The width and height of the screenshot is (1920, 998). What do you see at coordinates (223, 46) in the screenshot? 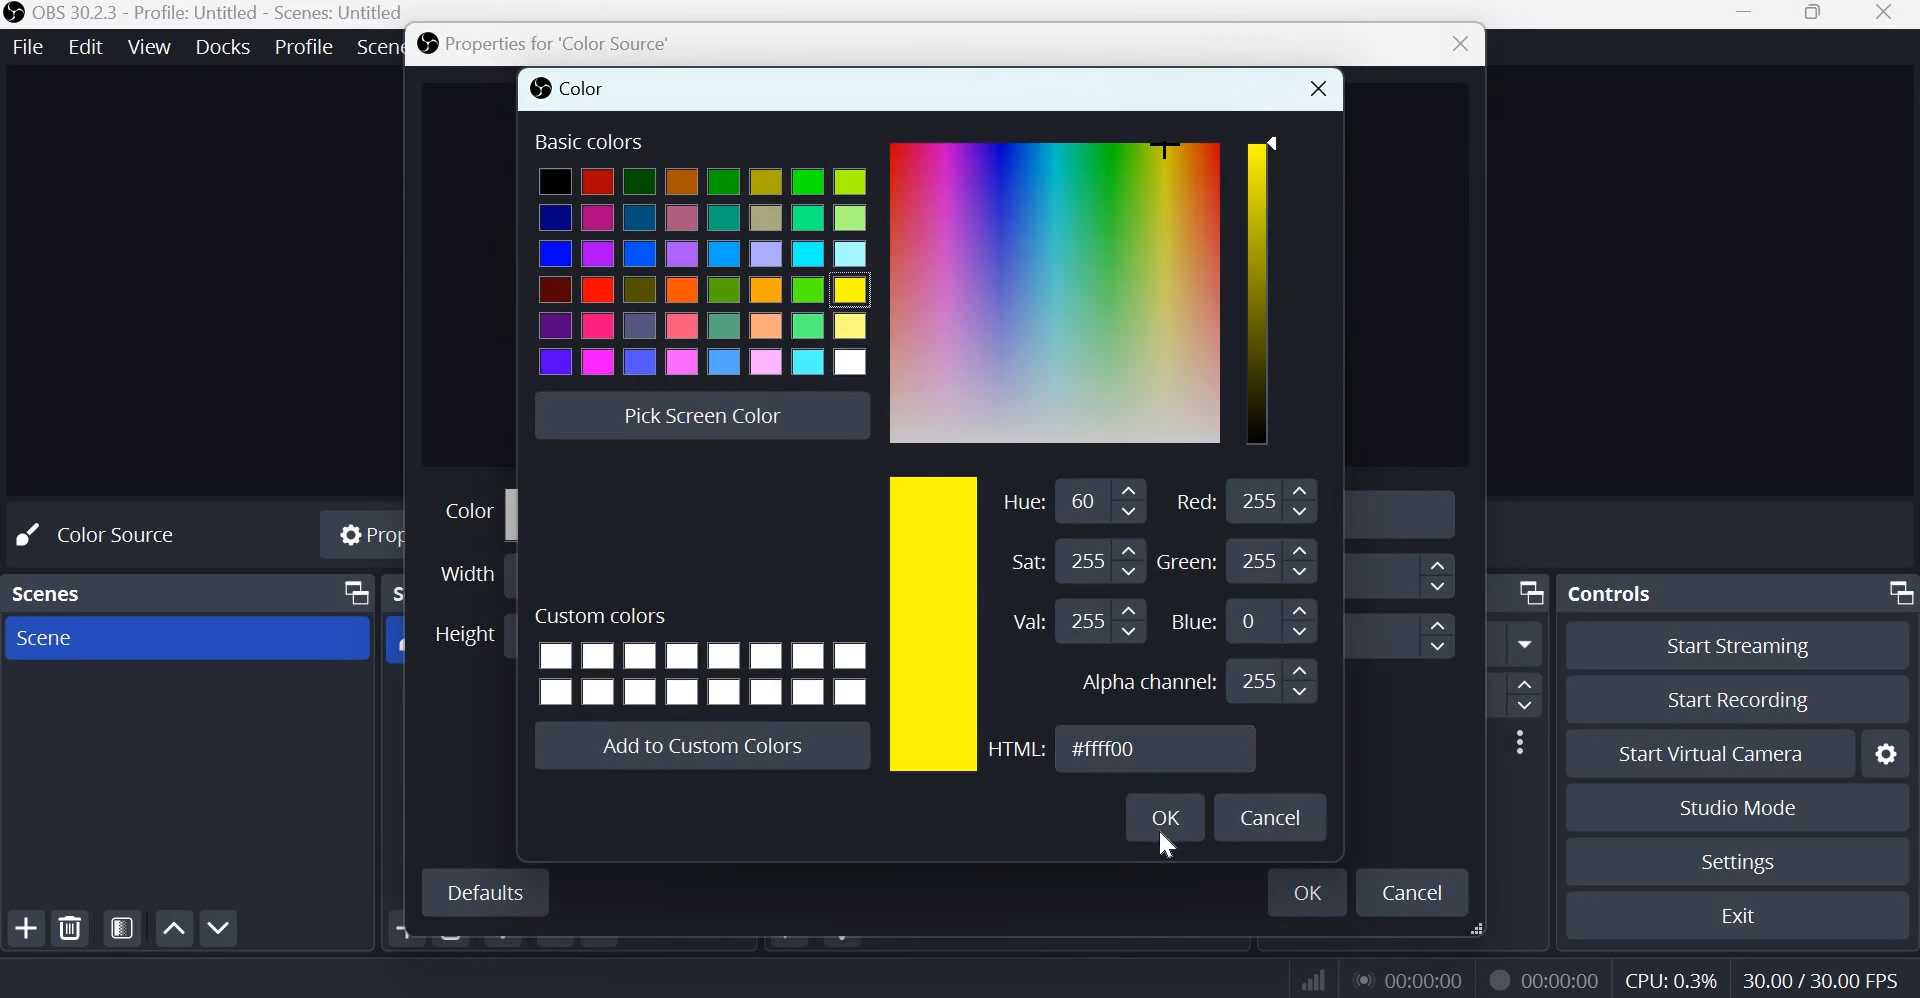
I see `Docks` at bounding box center [223, 46].